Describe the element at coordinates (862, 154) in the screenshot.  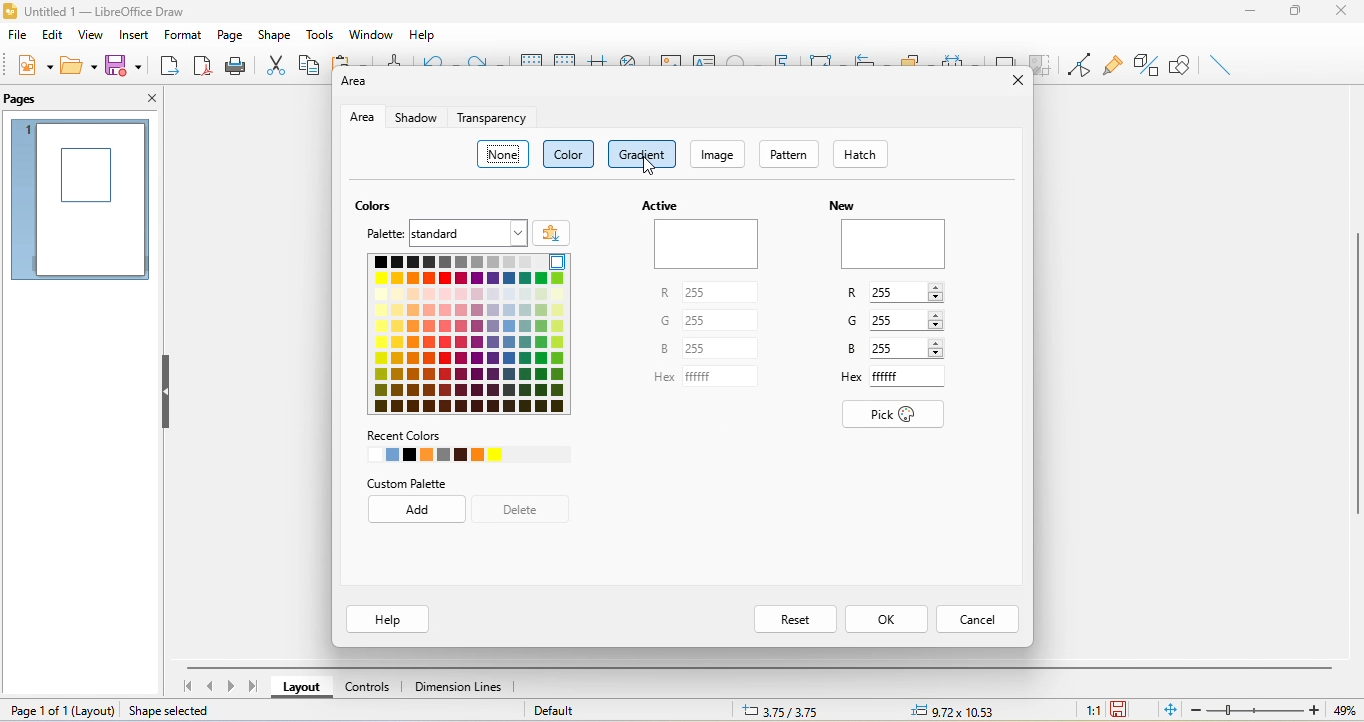
I see `hatch` at that location.